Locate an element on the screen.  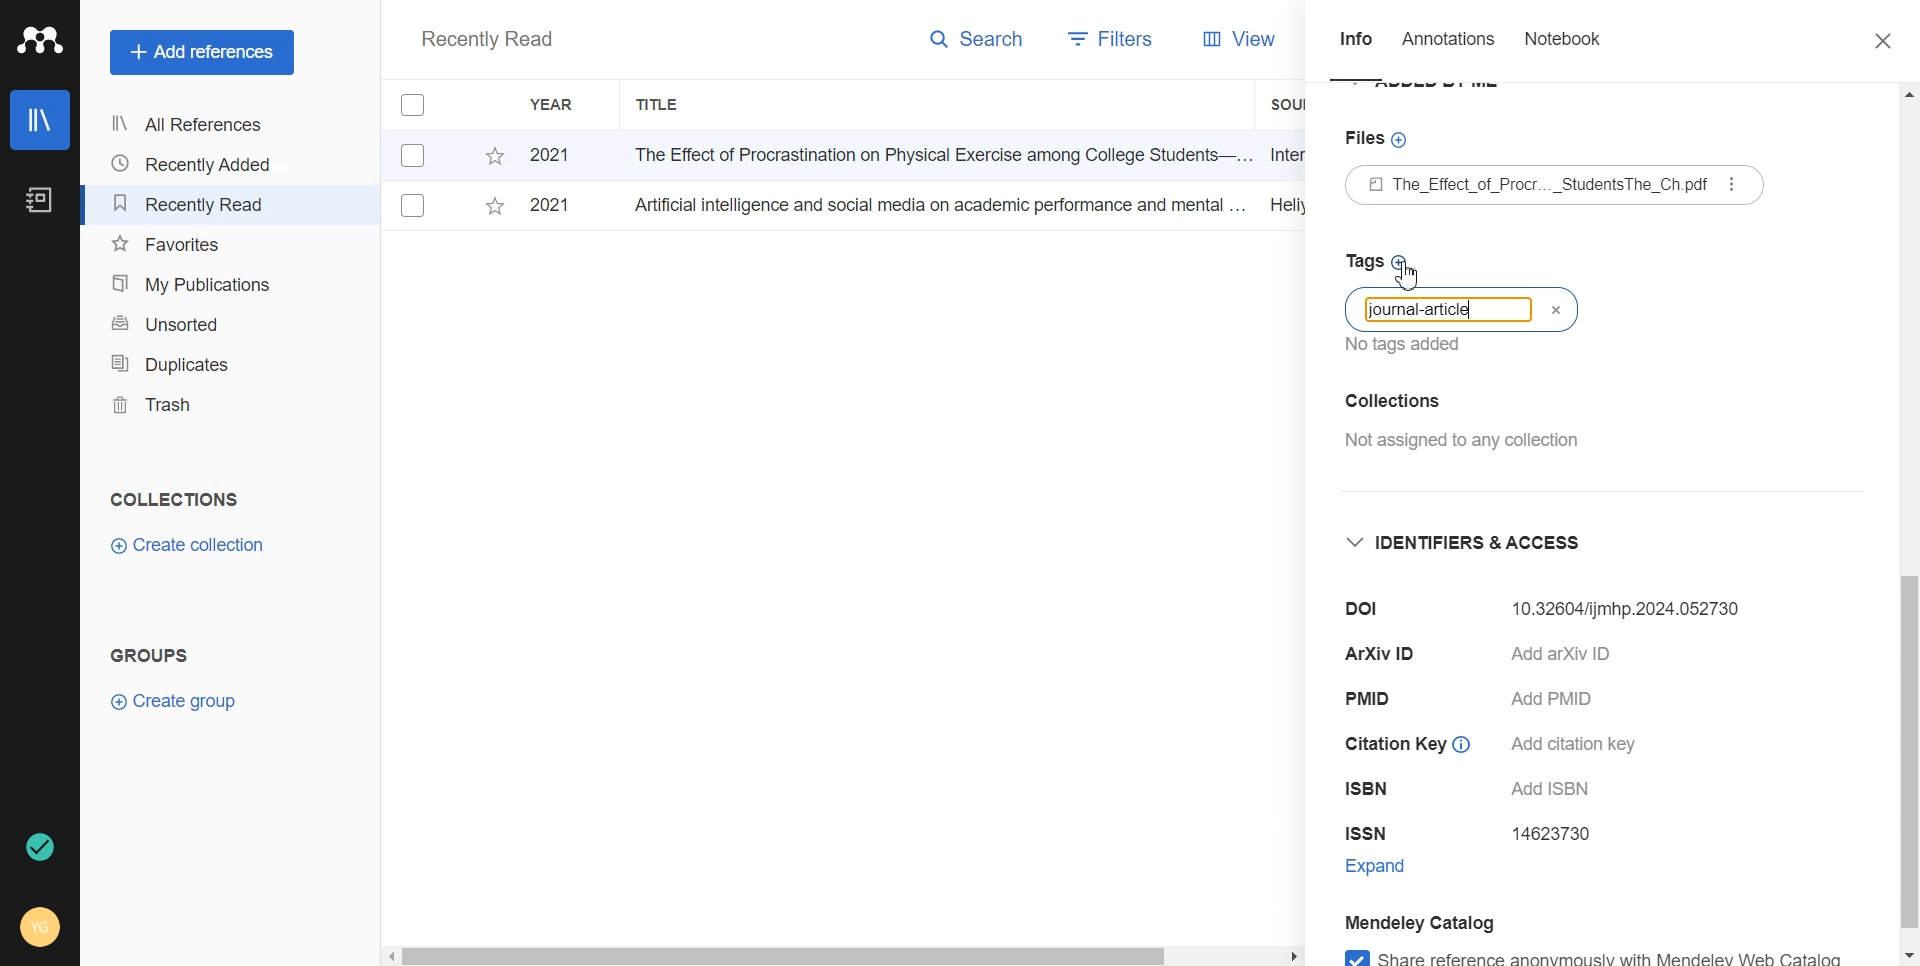
Library is located at coordinates (41, 120).